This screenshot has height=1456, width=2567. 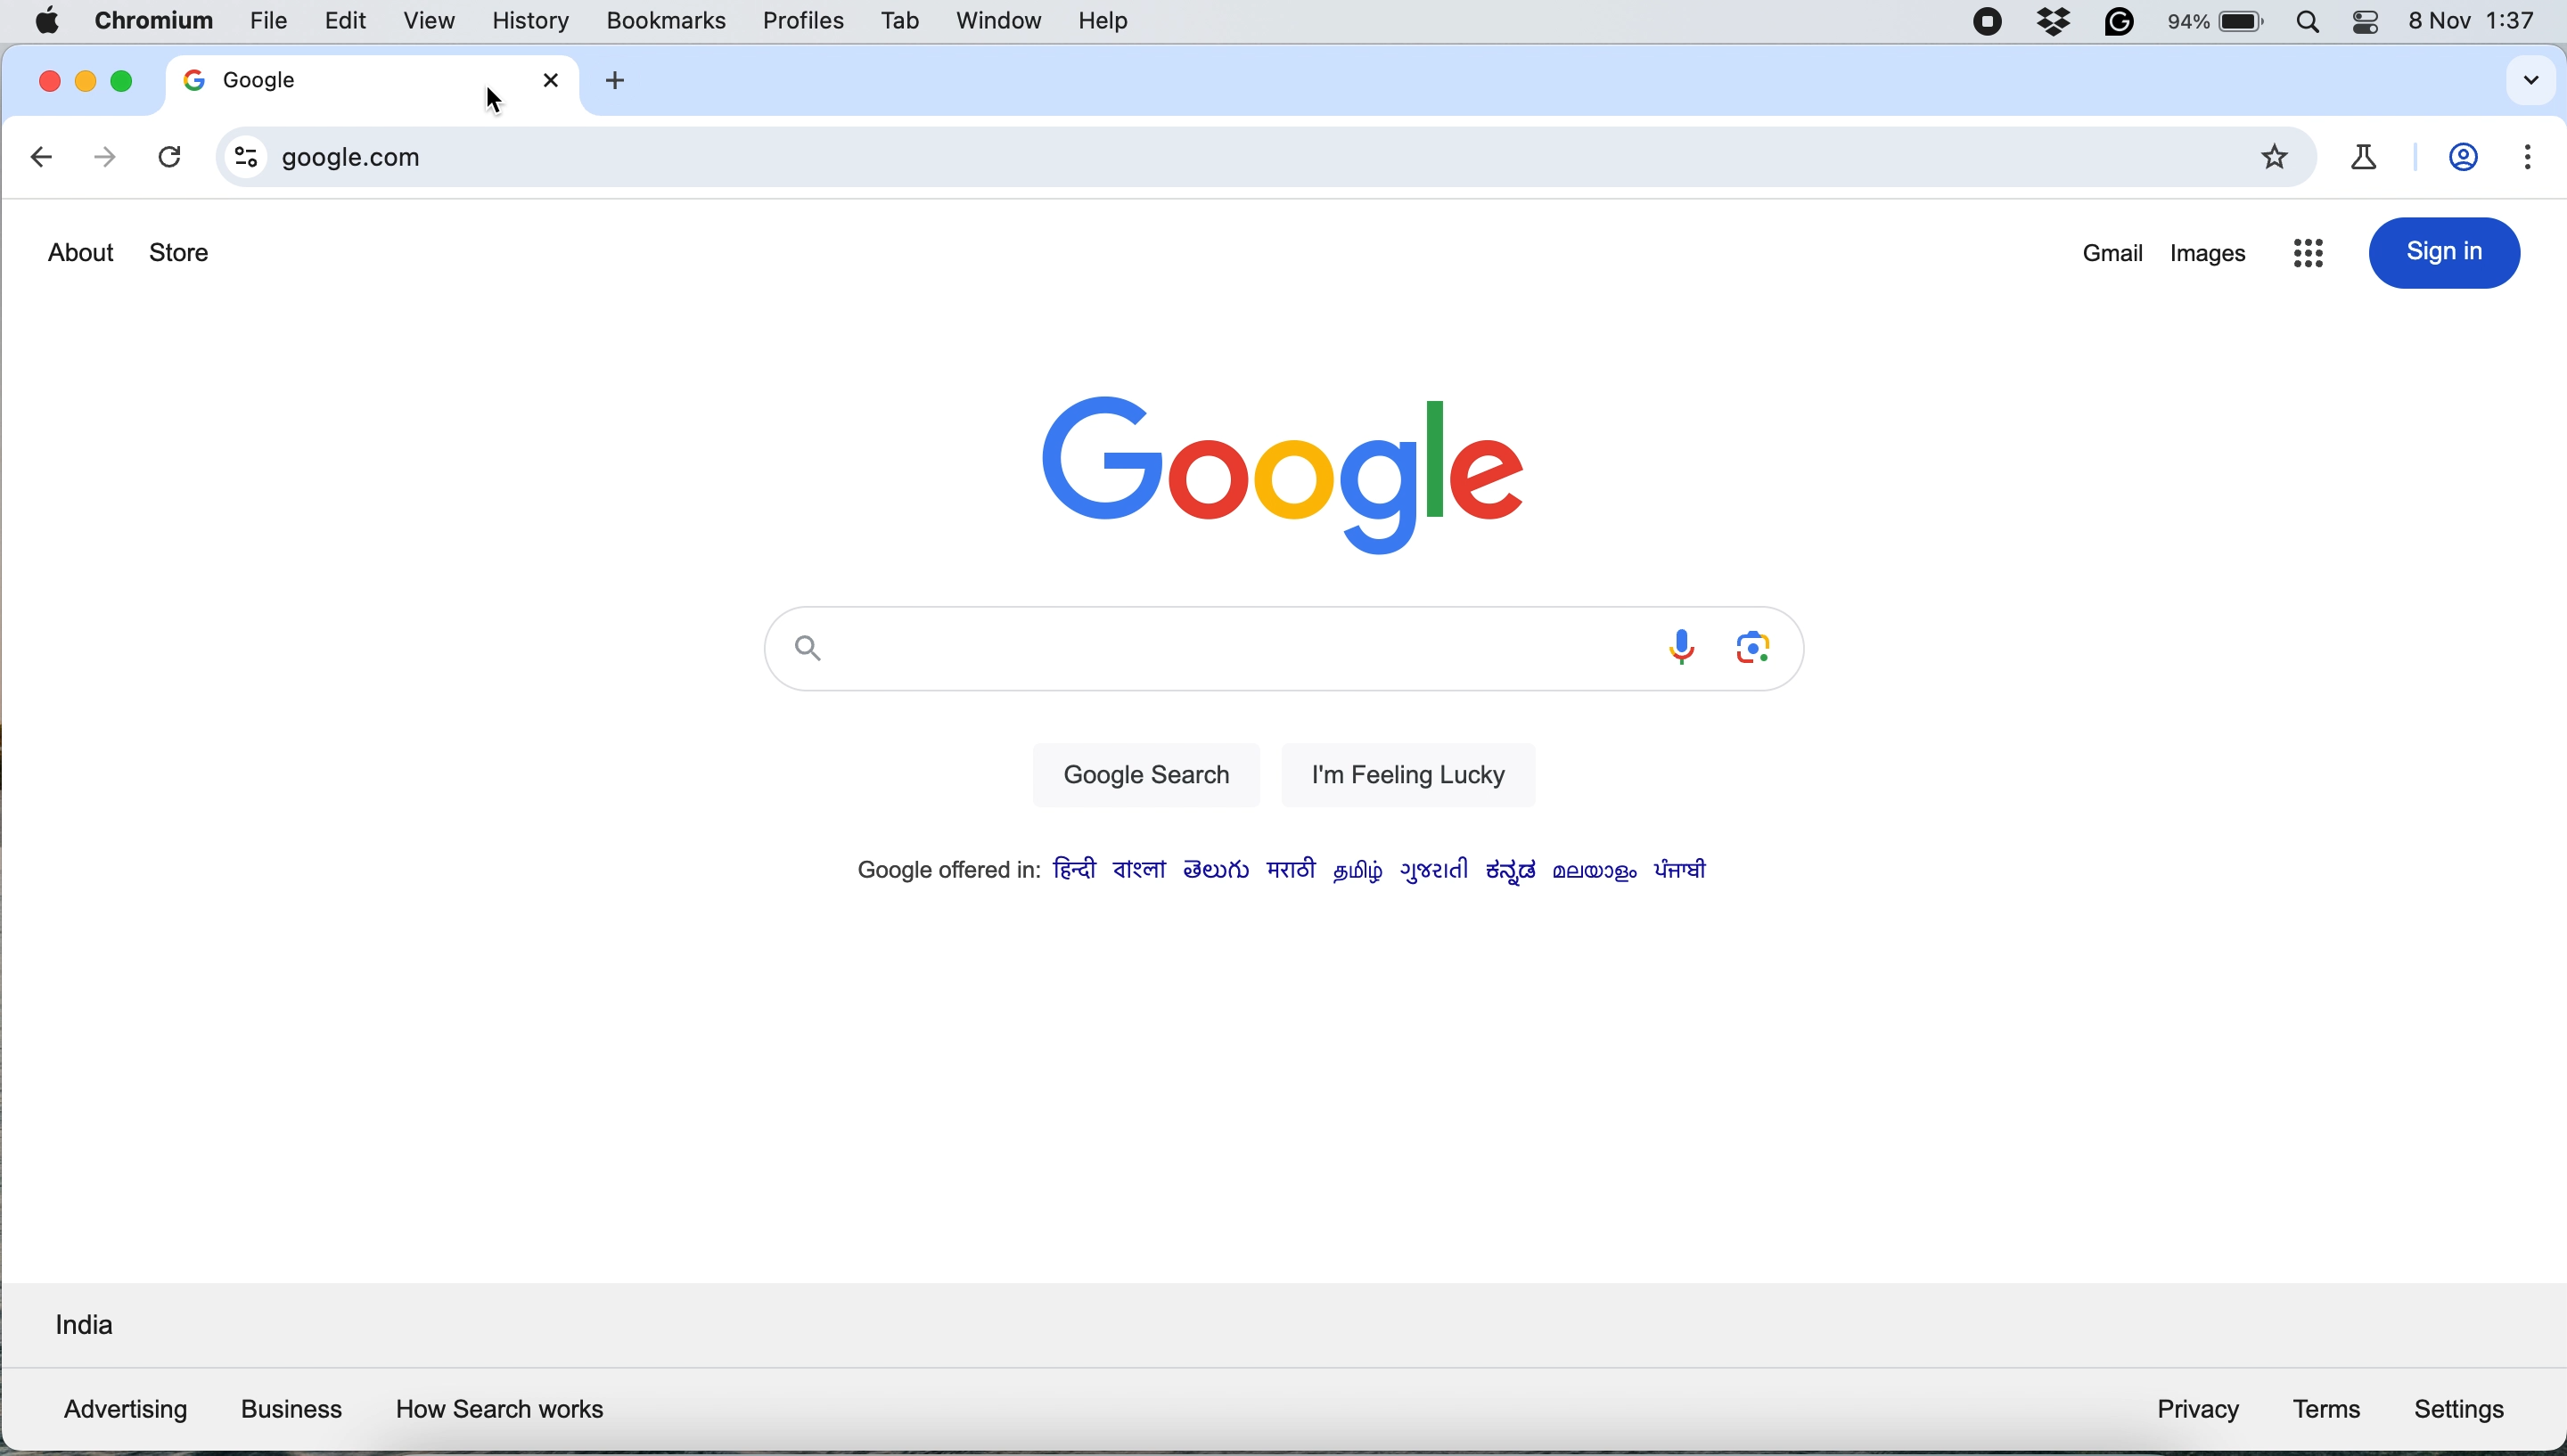 What do you see at coordinates (269, 19) in the screenshot?
I see `file` at bounding box center [269, 19].